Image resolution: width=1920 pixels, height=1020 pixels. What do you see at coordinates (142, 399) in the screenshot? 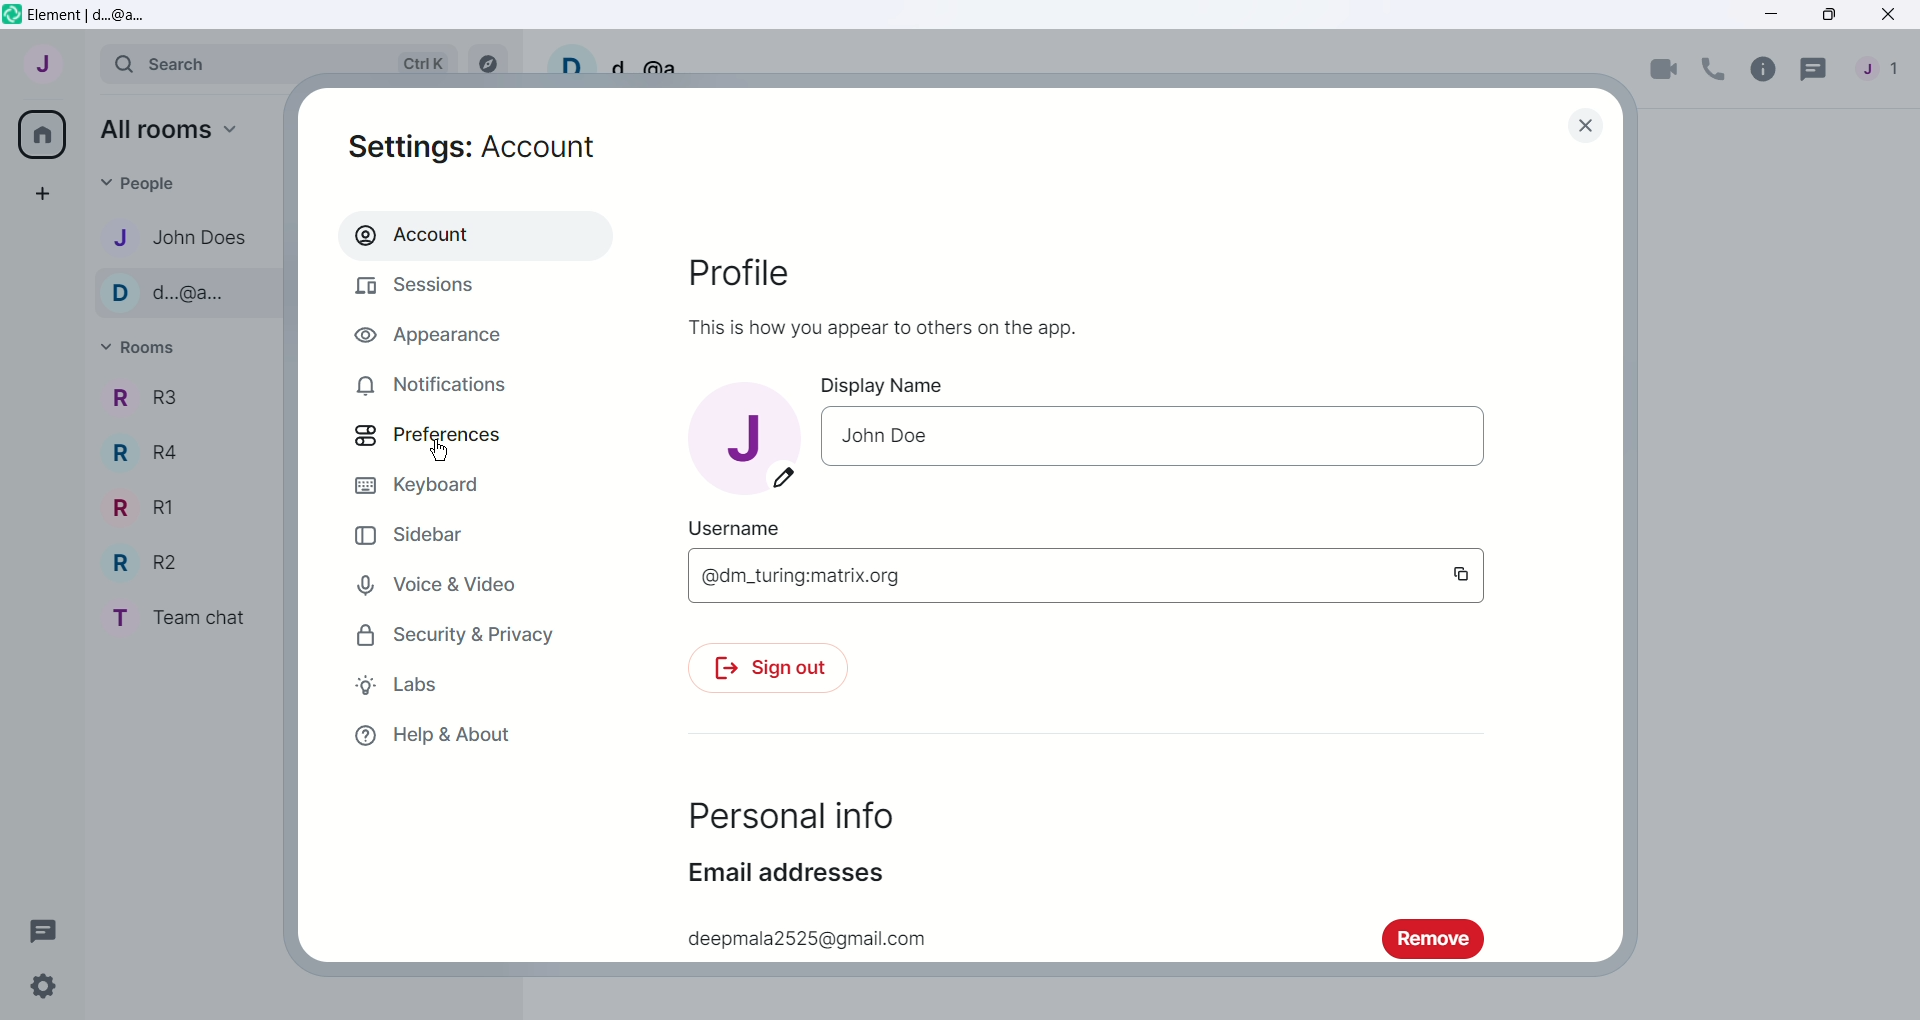
I see `R3 - Room Name` at bounding box center [142, 399].